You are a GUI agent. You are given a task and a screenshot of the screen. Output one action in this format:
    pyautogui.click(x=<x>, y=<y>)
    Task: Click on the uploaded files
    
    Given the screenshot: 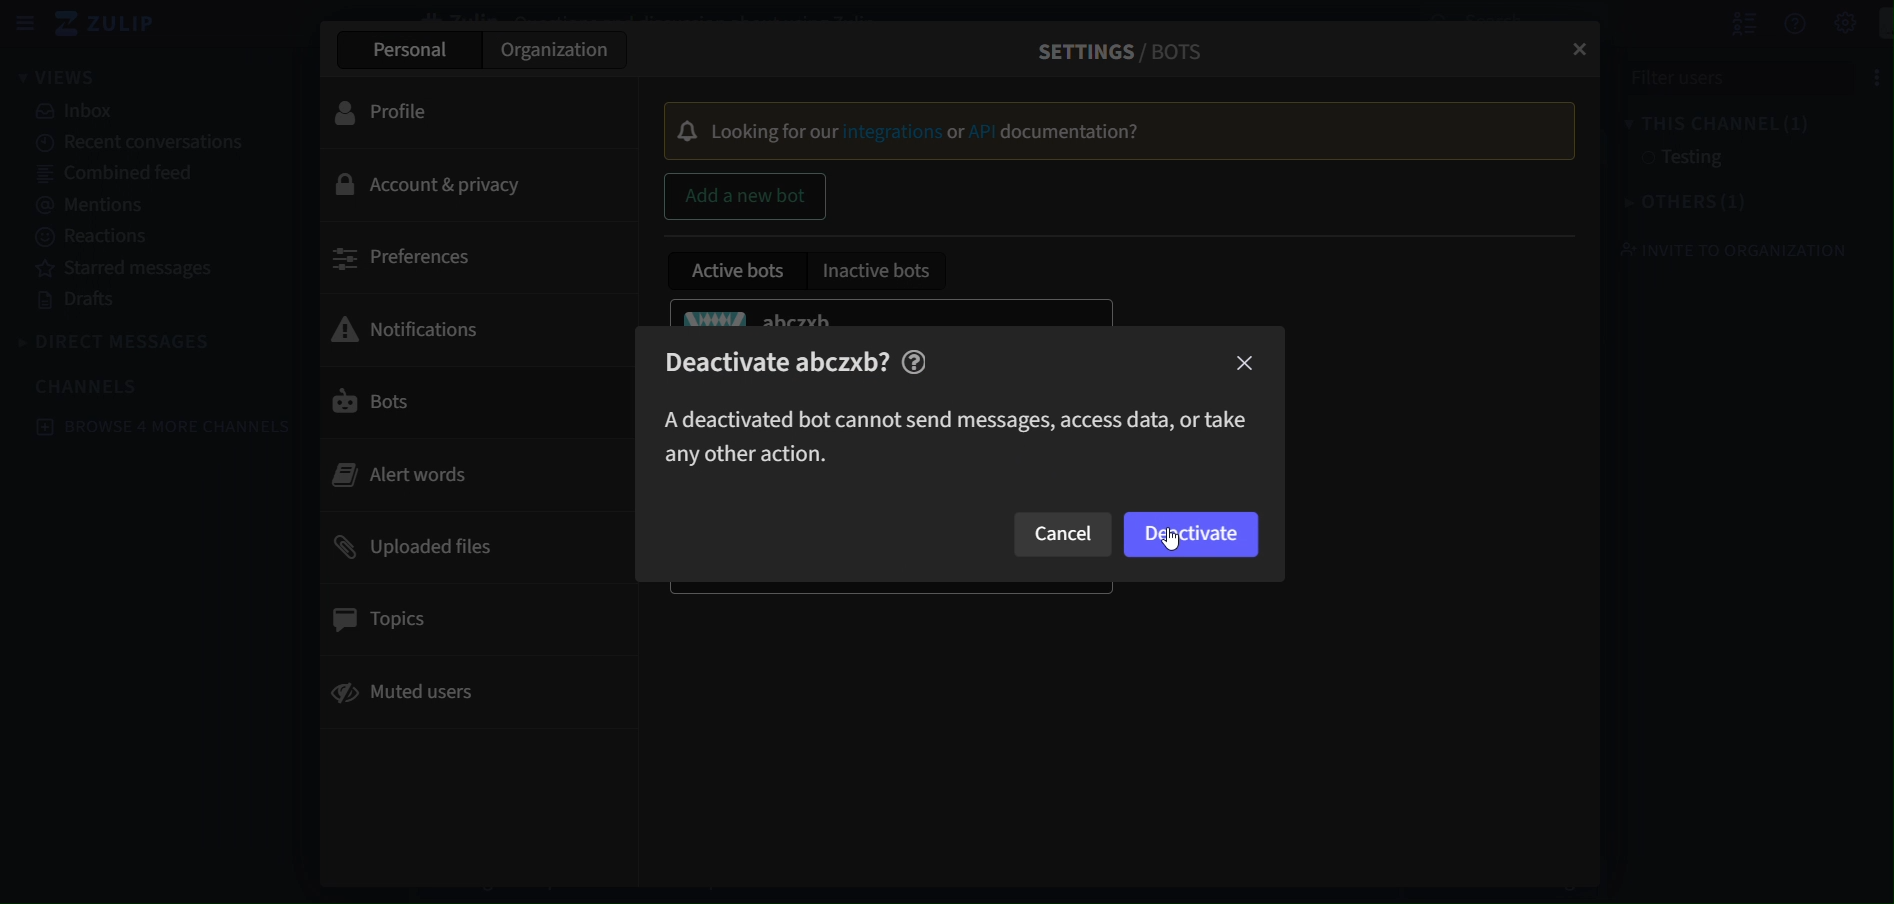 What is the action you would take?
    pyautogui.click(x=408, y=547)
    